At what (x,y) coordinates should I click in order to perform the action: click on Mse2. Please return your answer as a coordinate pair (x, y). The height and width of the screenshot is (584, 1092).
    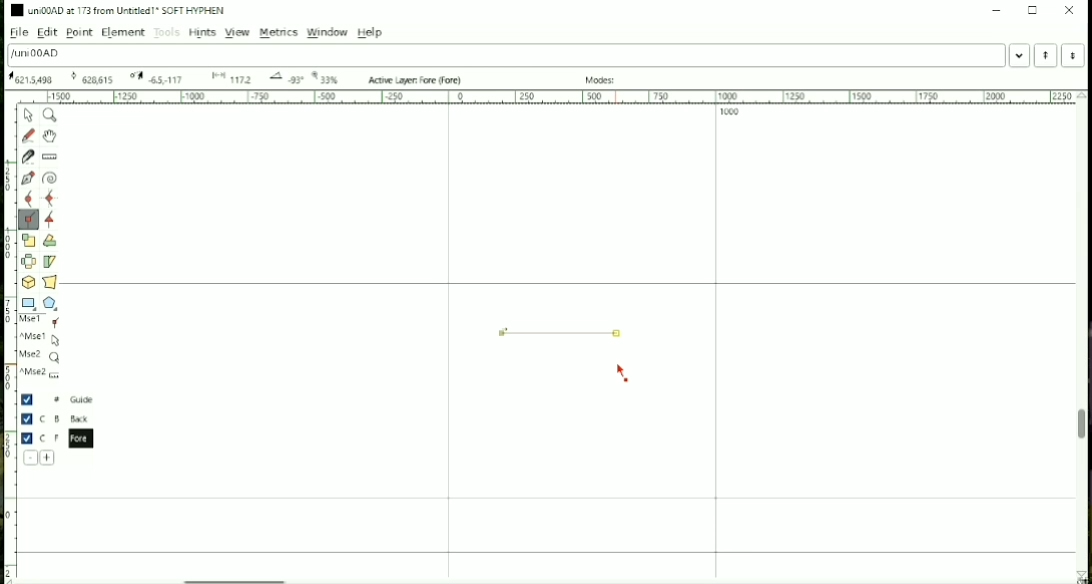
    Looking at the image, I should click on (41, 357).